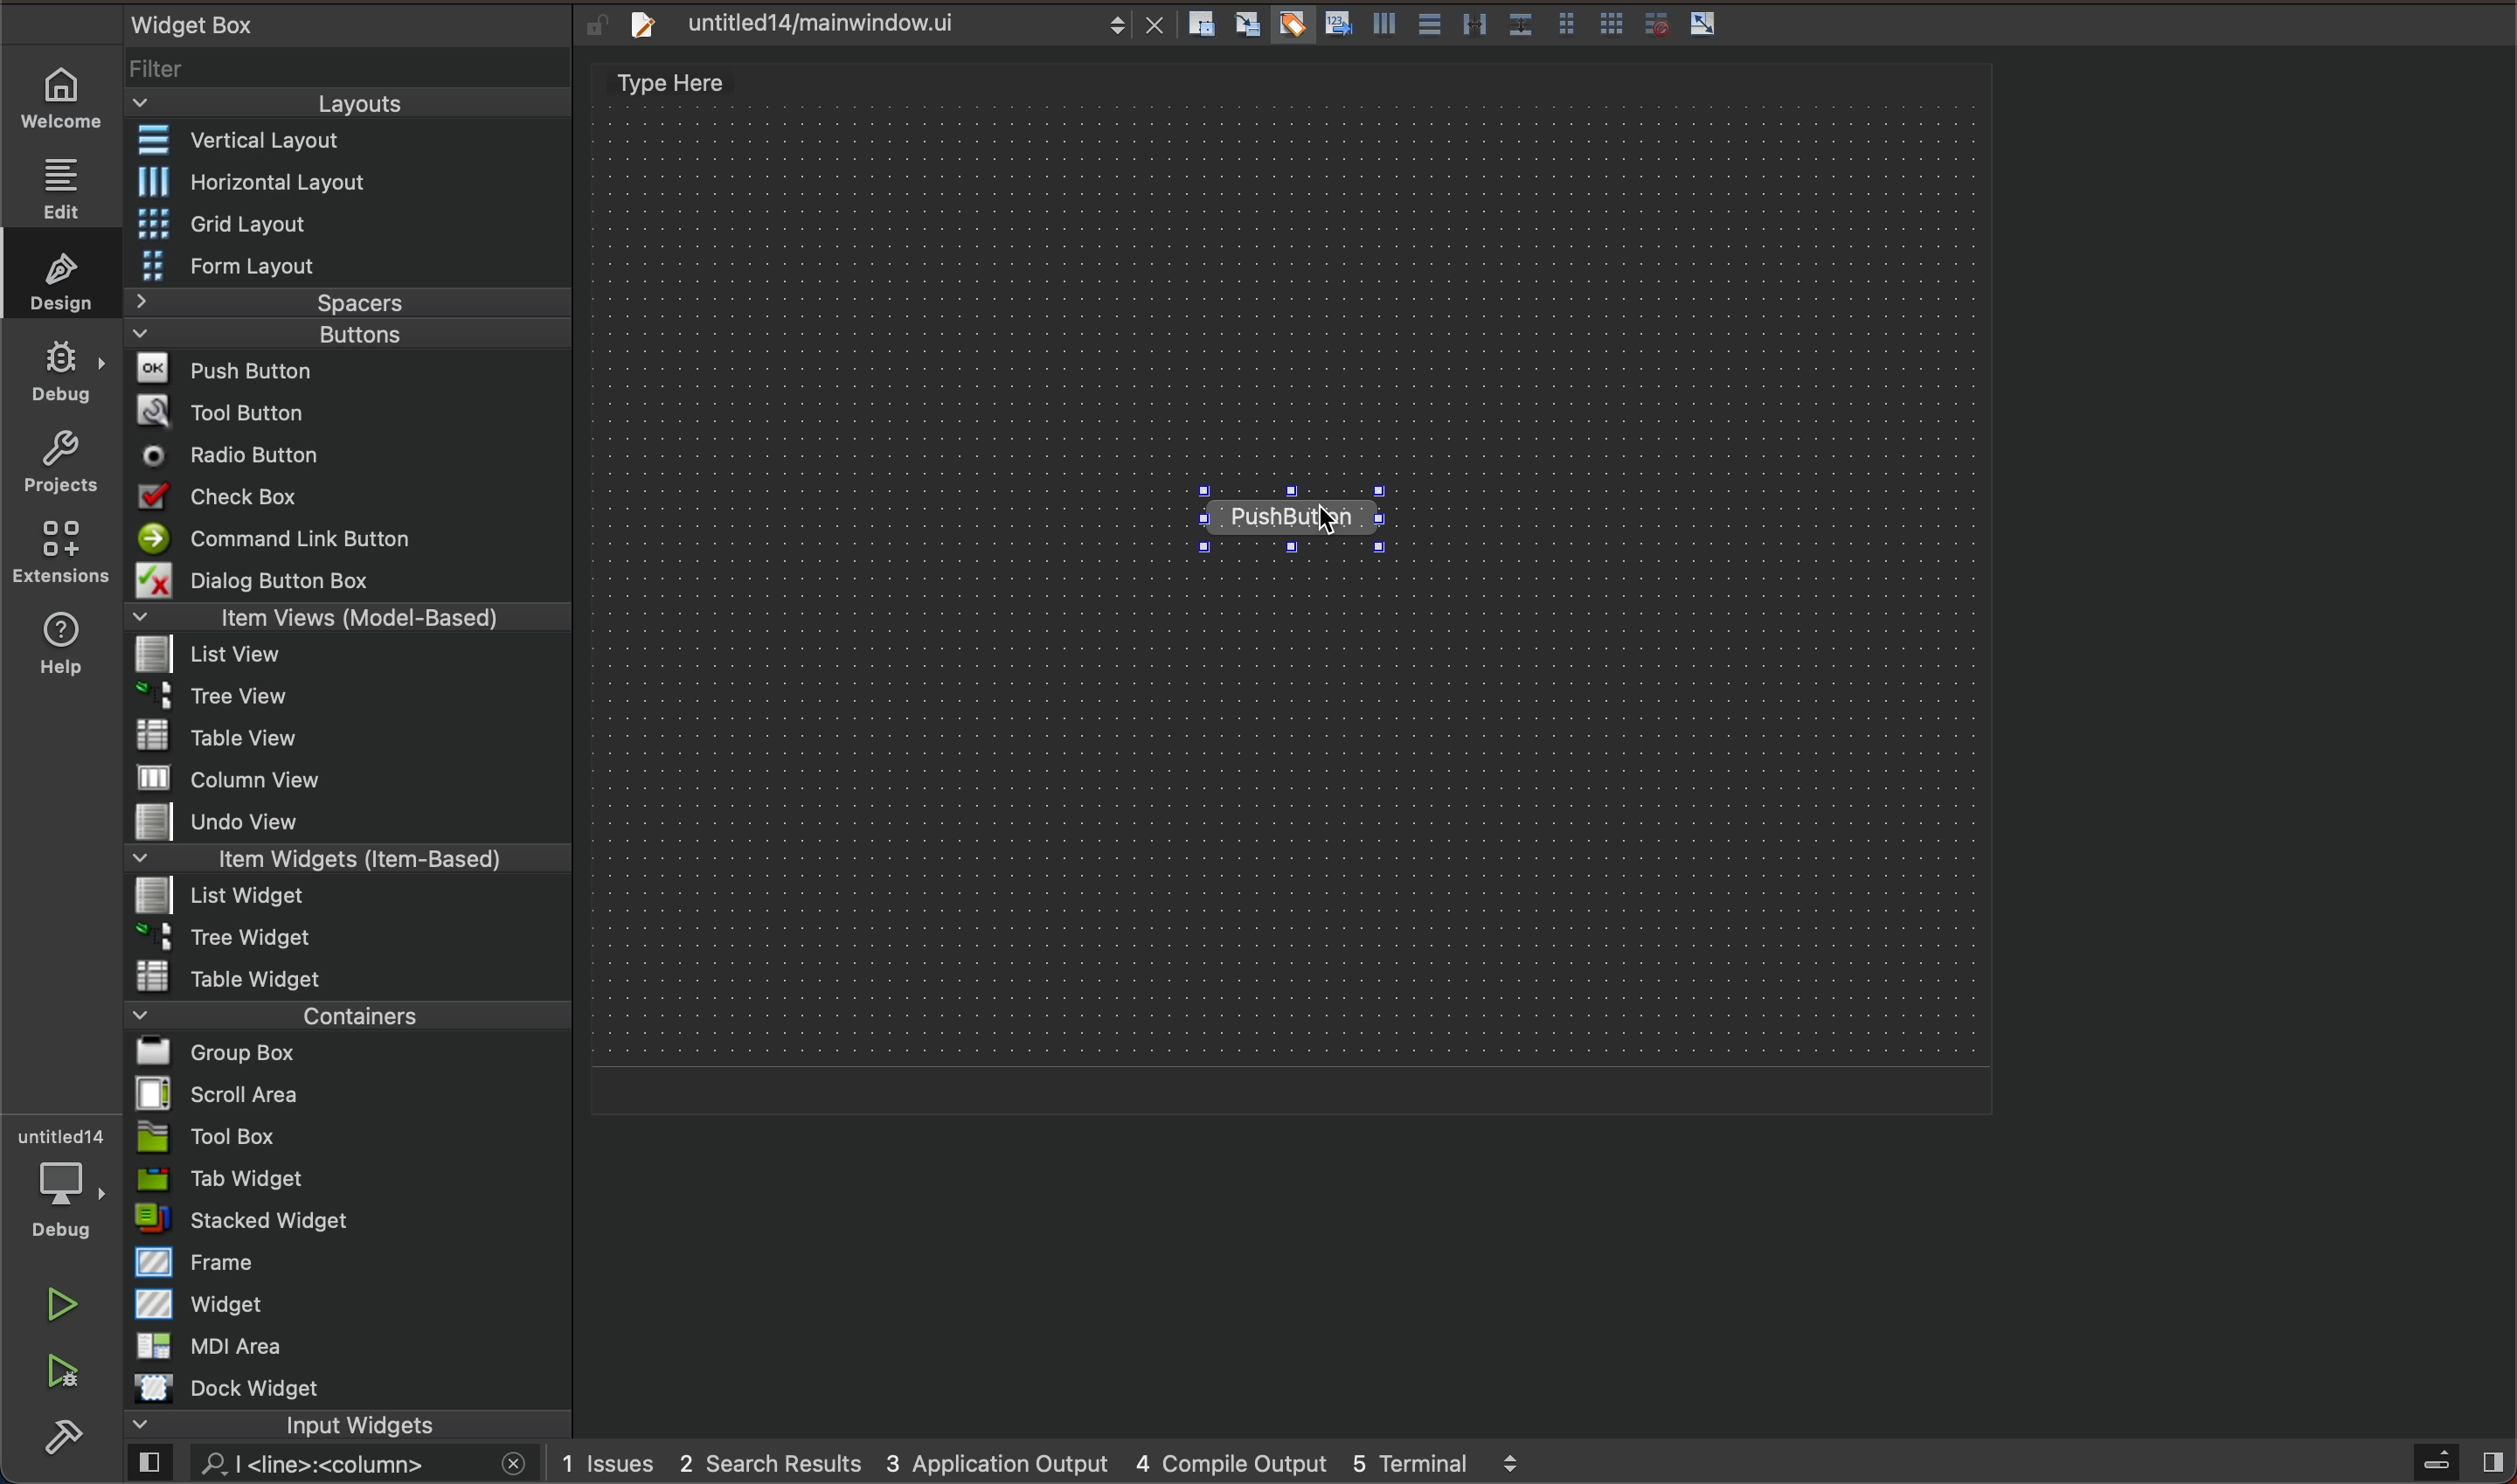 Image resolution: width=2517 pixels, height=1484 pixels. Describe the element at coordinates (57, 375) in the screenshot. I see `DE` at that location.